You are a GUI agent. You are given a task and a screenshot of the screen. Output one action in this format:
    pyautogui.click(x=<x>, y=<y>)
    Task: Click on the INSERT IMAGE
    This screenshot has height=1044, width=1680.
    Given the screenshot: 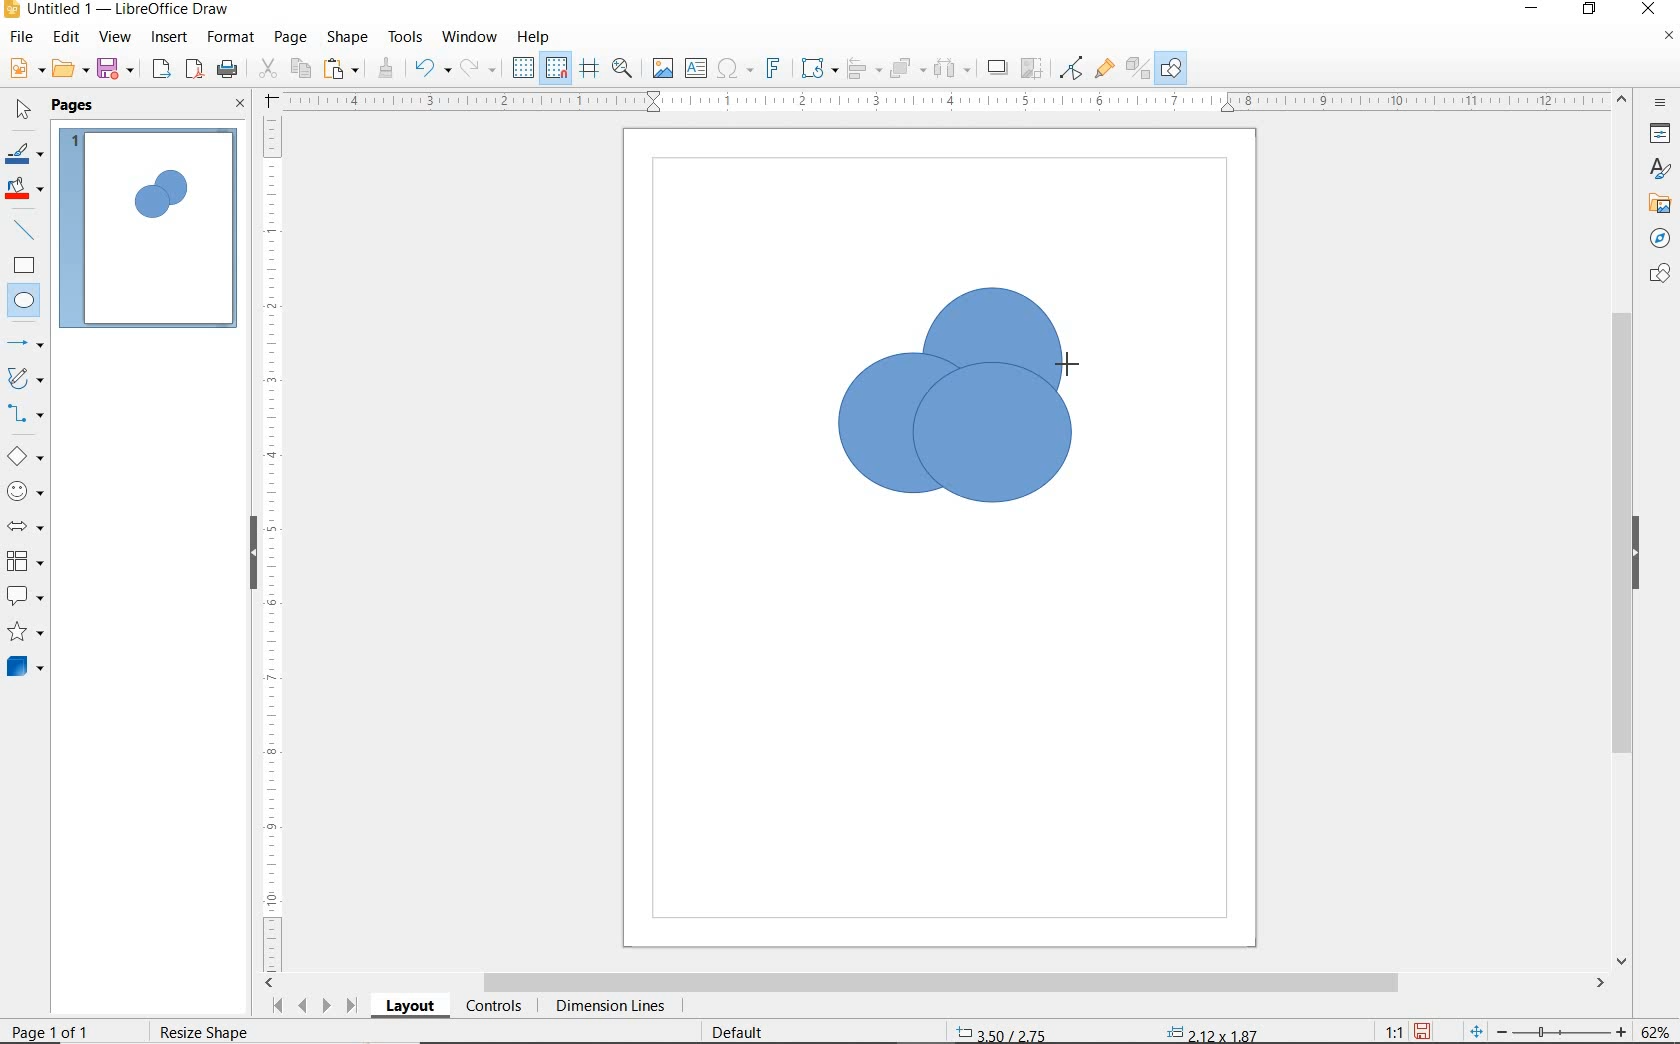 What is the action you would take?
    pyautogui.click(x=663, y=69)
    